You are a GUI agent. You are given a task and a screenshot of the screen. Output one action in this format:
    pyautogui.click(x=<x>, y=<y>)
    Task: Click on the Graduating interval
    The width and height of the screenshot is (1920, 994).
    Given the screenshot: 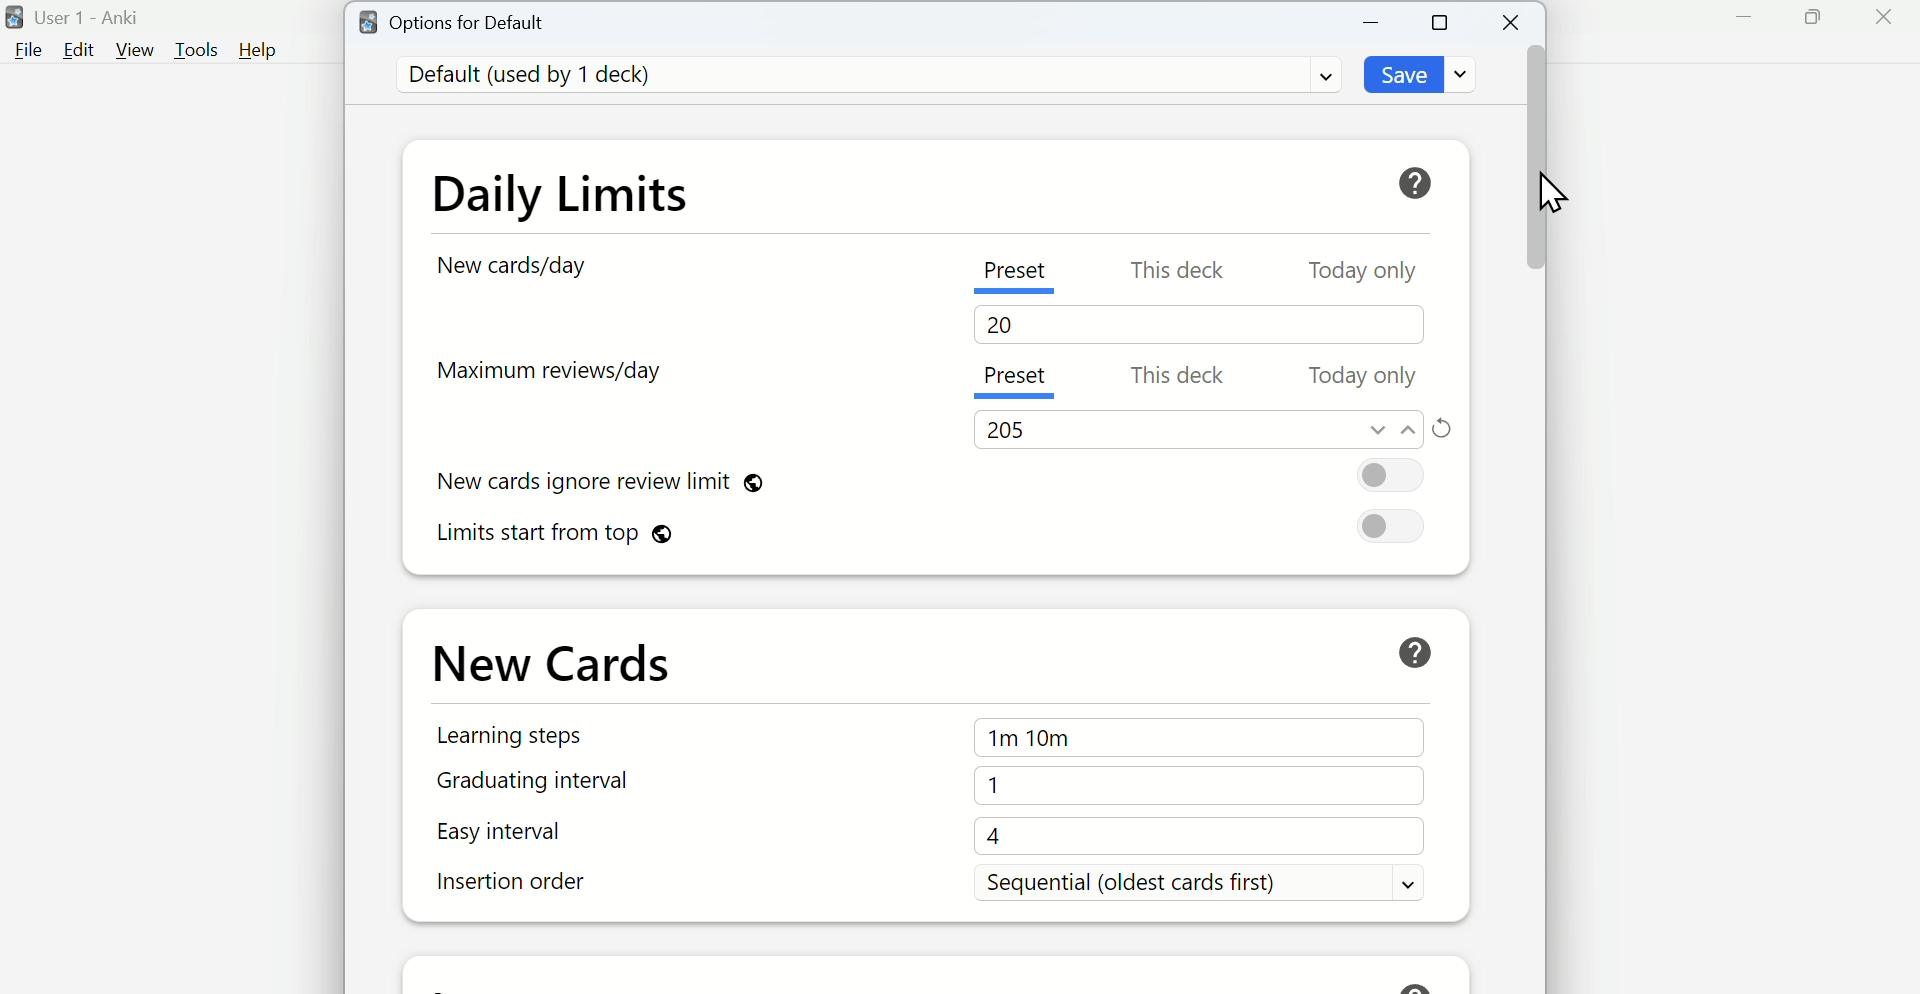 What is the action you would take?
    pyautogui.click(x=534, y=780)
    